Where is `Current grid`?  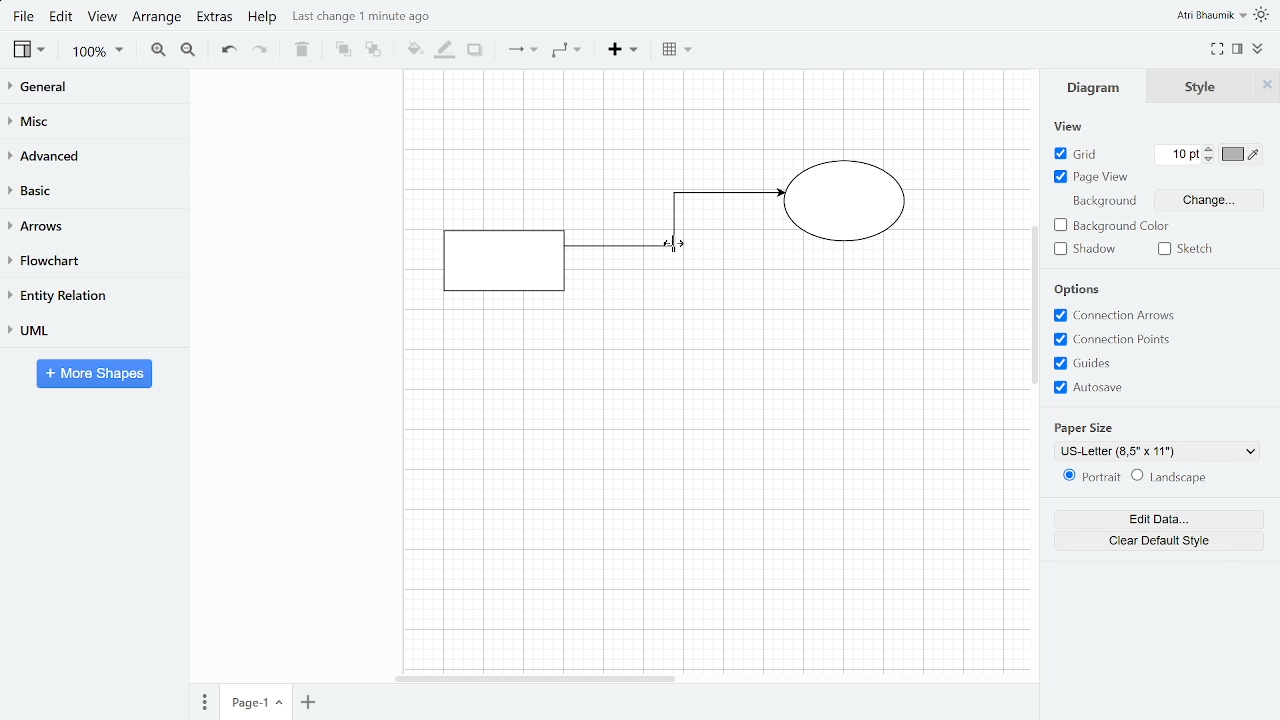 Current grid is located at coordinates (1180, 154).